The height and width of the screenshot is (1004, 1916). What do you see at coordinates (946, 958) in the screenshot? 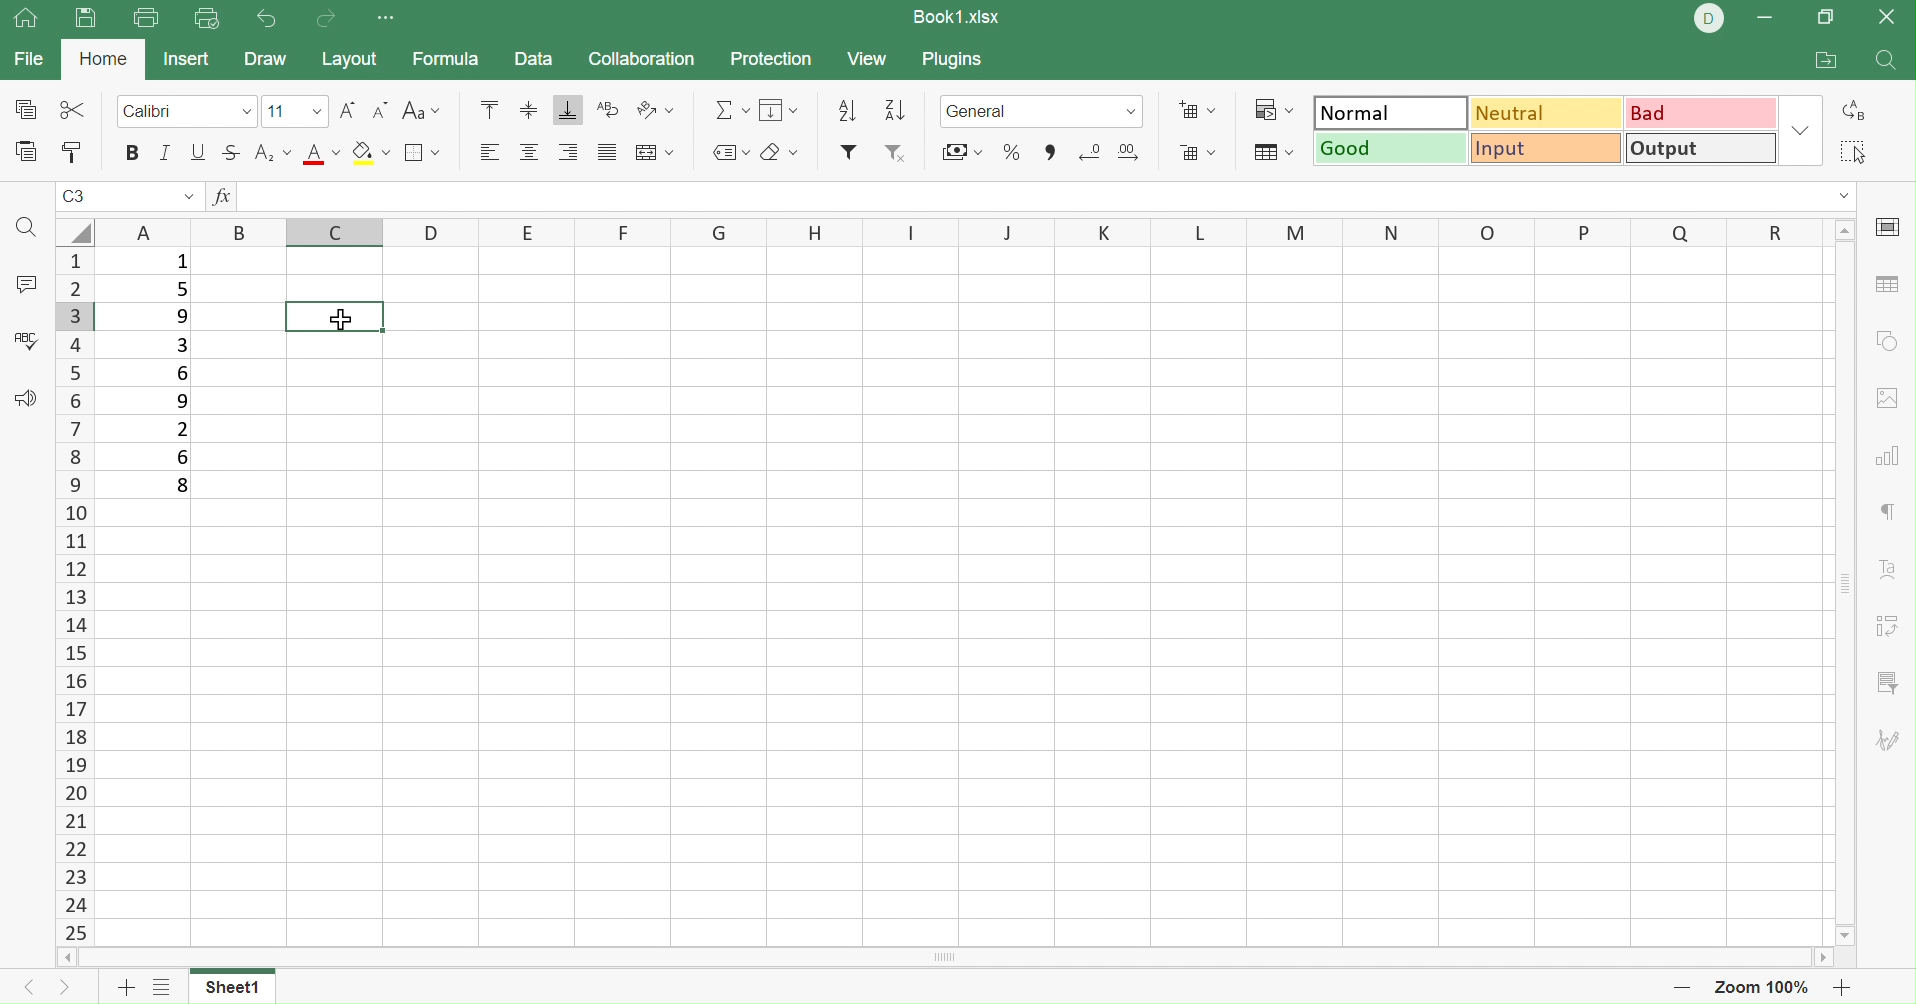
I see `Scroll bar` at bounding box center [946, 958].